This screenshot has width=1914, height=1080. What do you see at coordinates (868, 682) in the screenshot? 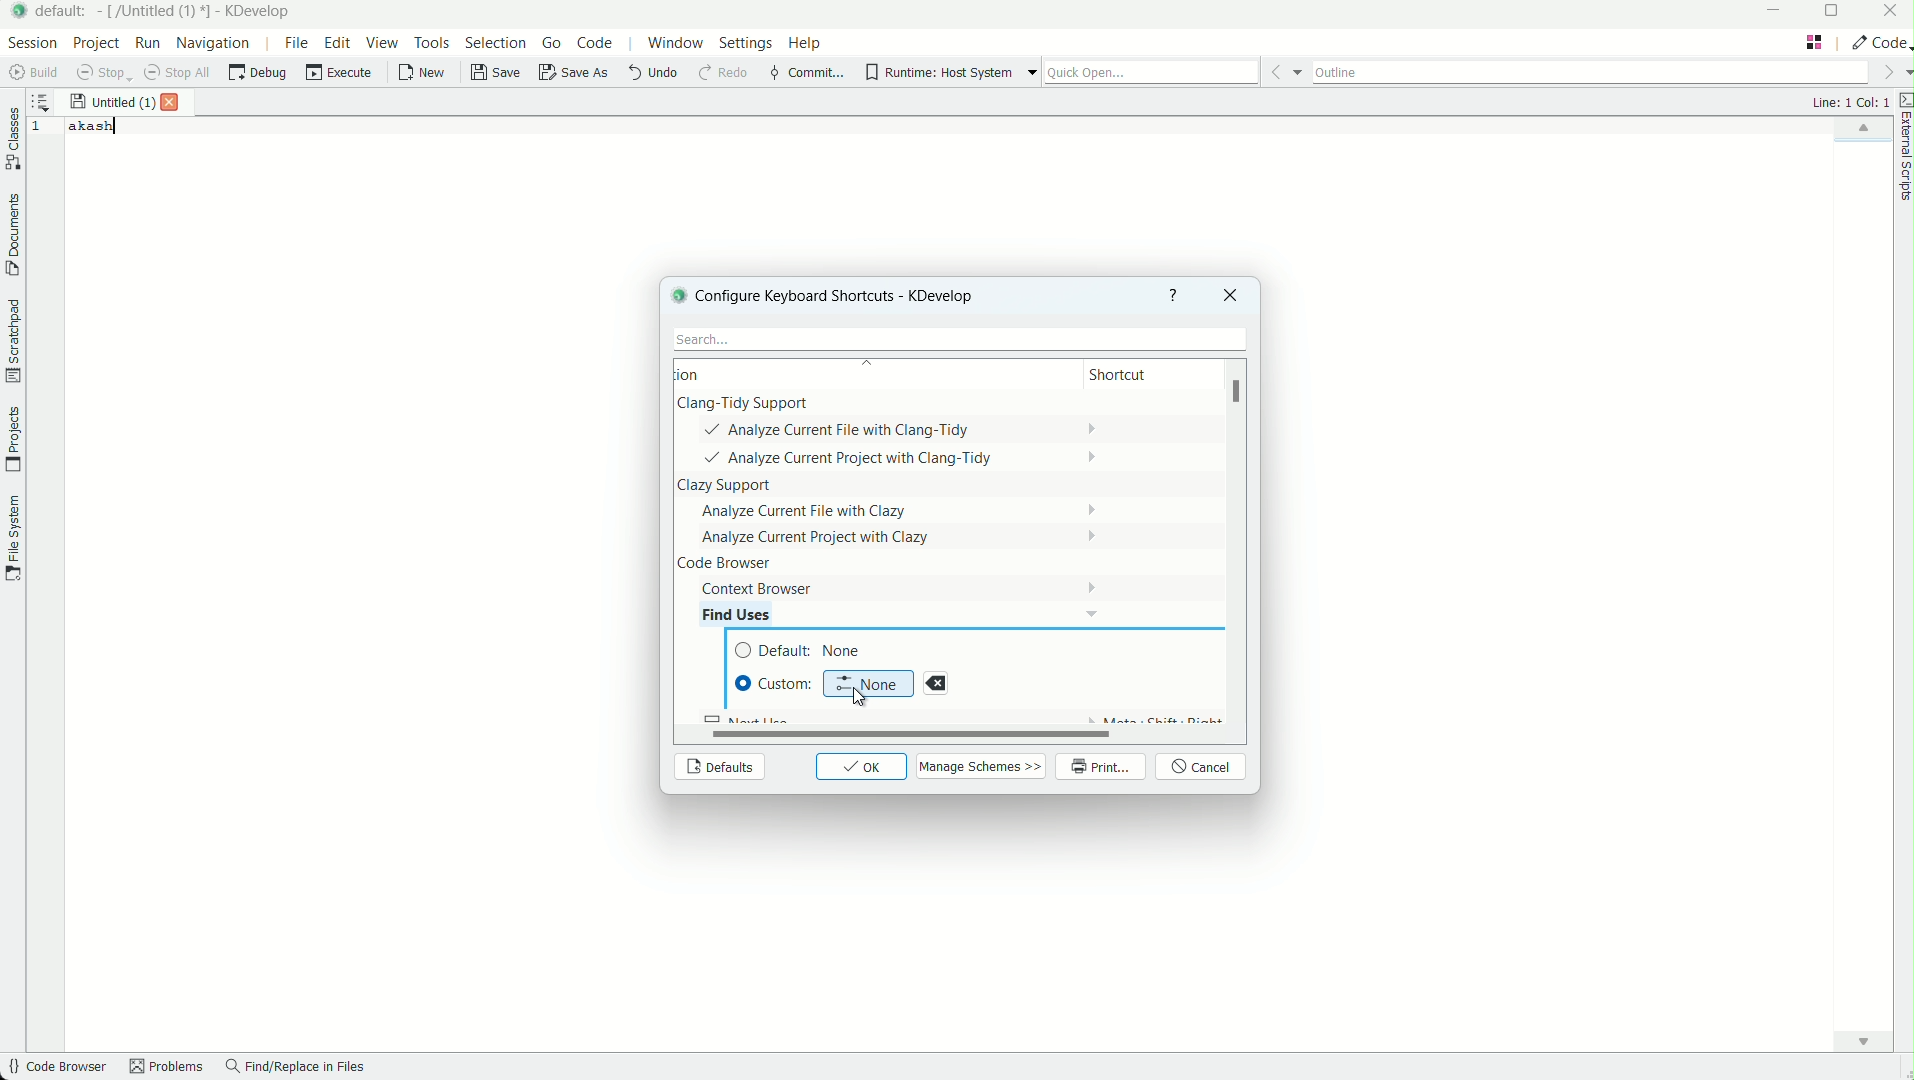
I see `none` at bounding box center [868, 682].